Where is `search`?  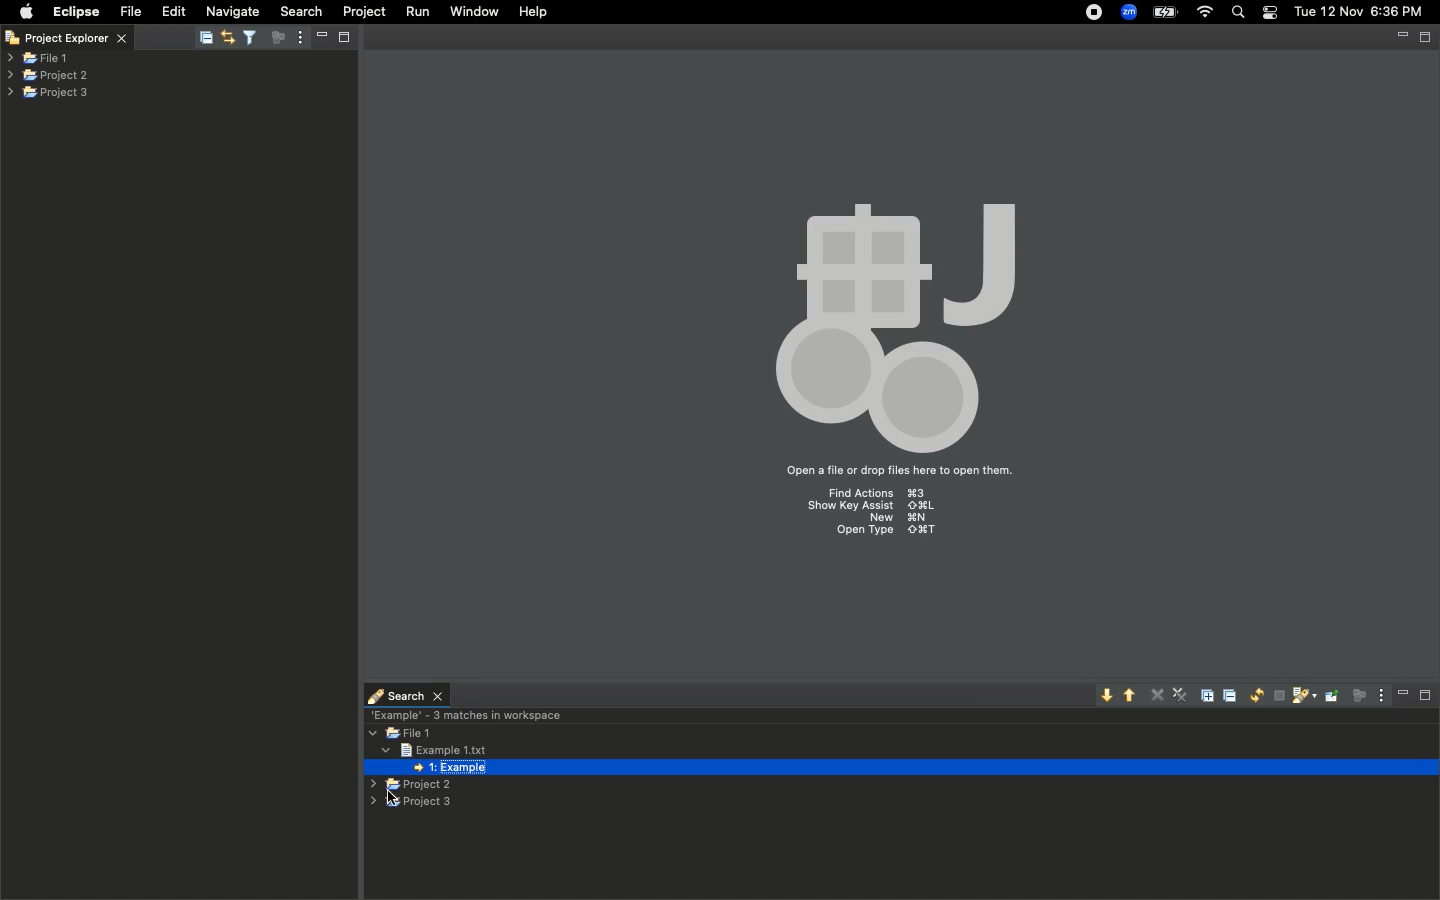
search is located at coordinates (406, 691).